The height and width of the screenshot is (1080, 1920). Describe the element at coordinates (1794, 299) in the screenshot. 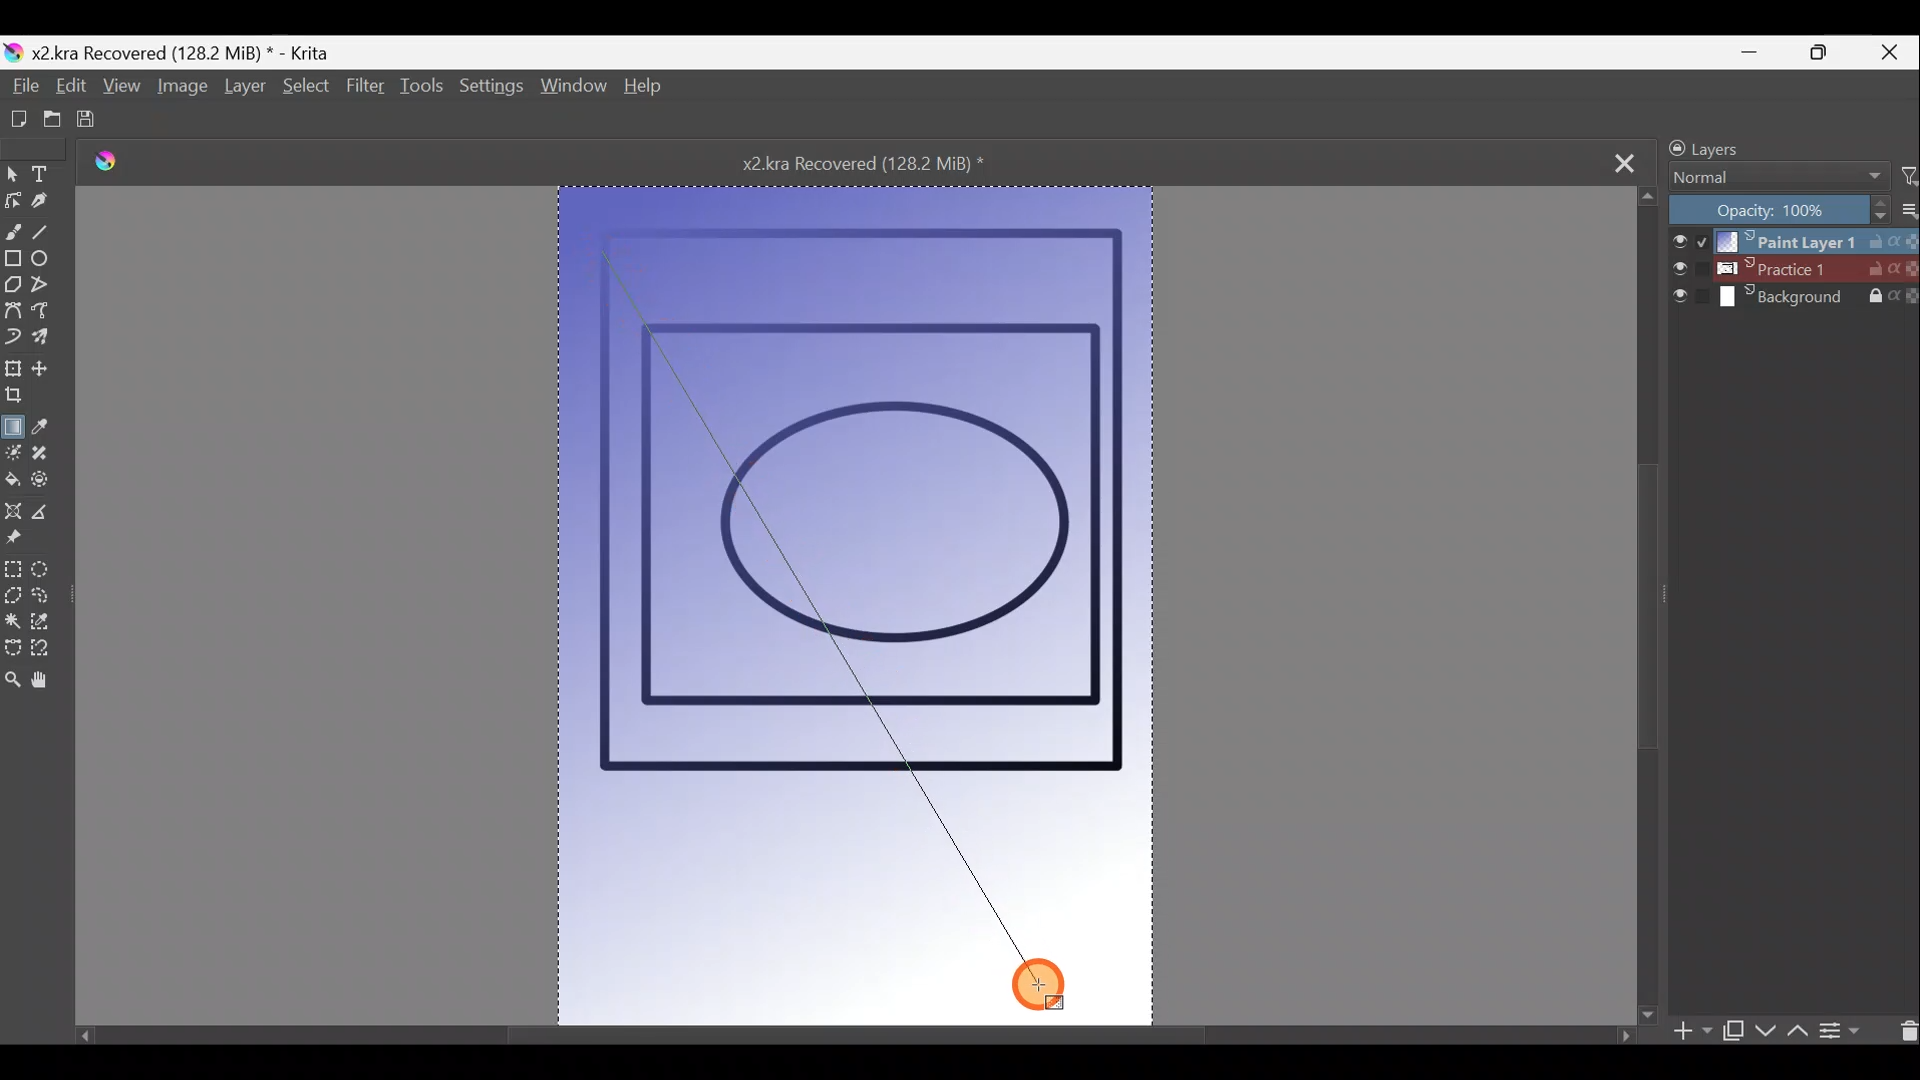

I see `Layer 3` at that location.